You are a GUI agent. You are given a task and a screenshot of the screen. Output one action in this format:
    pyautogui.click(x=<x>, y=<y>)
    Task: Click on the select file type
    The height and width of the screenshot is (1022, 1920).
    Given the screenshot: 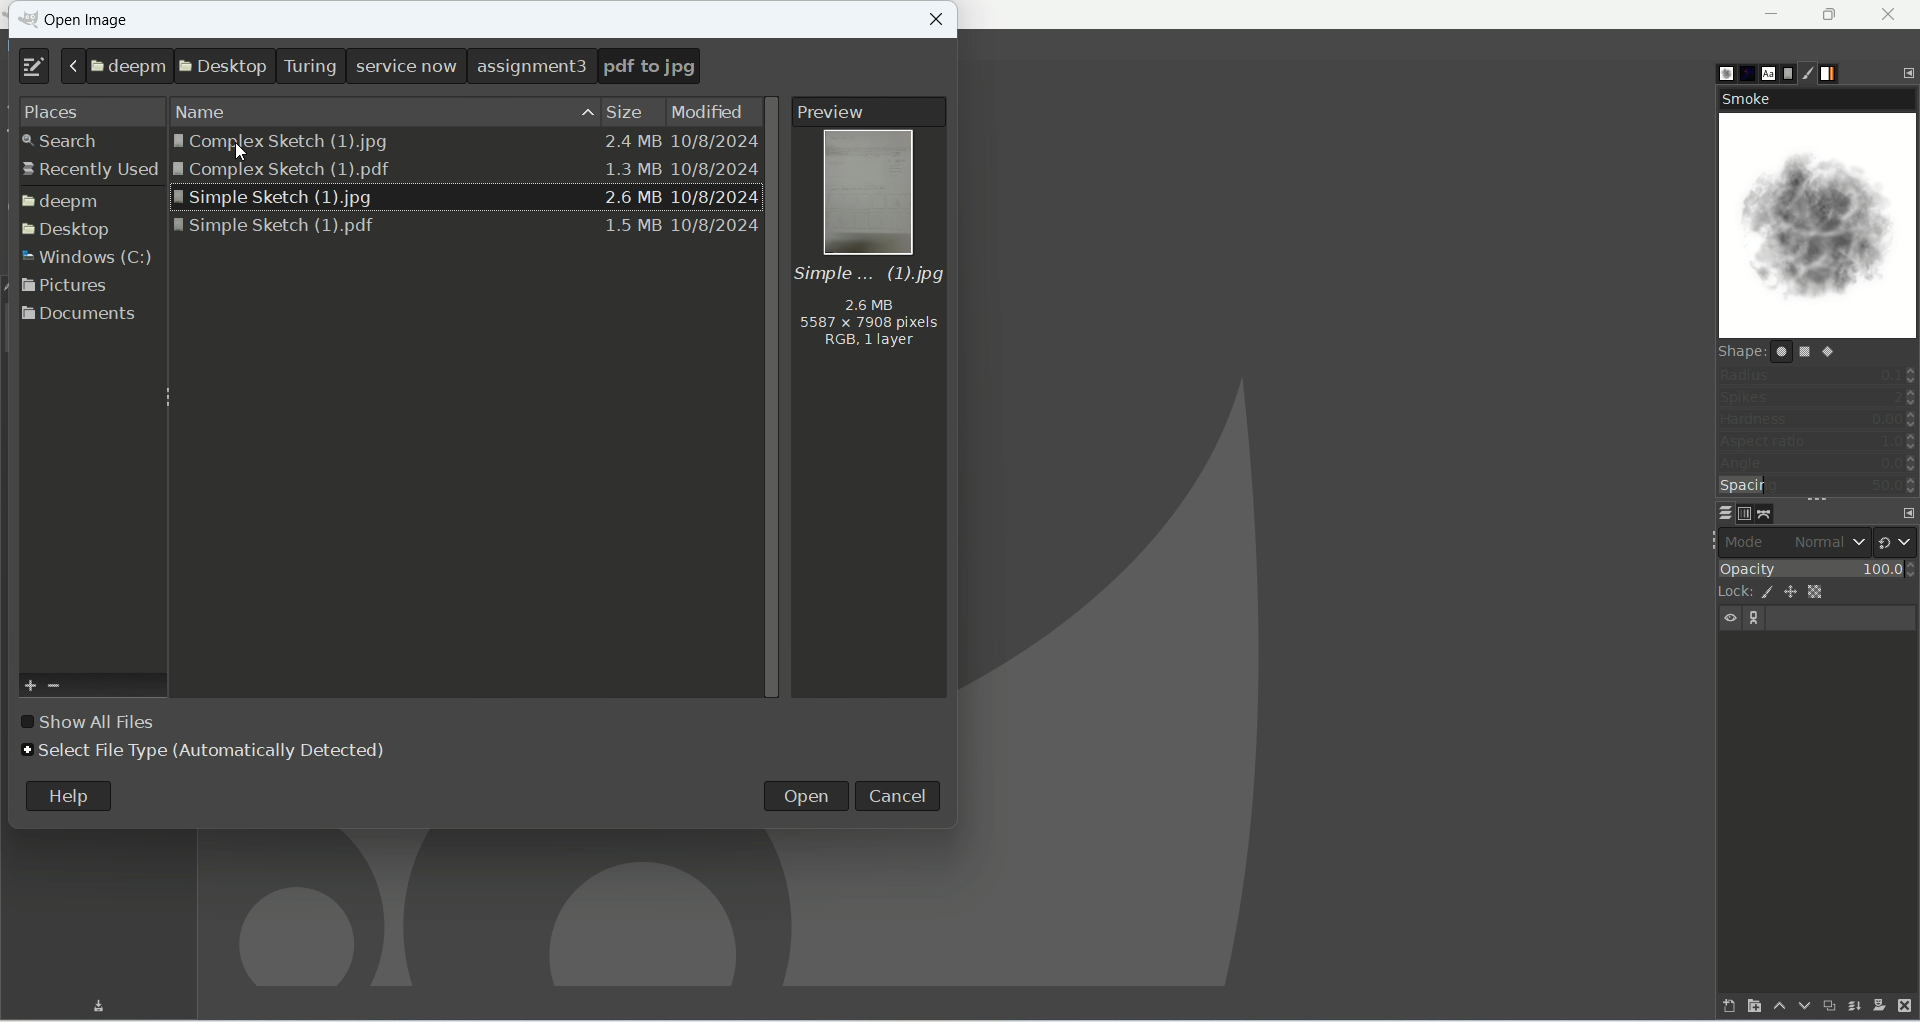 What is the action you would take?
    pyautogui.click(x=207, y=753)
    